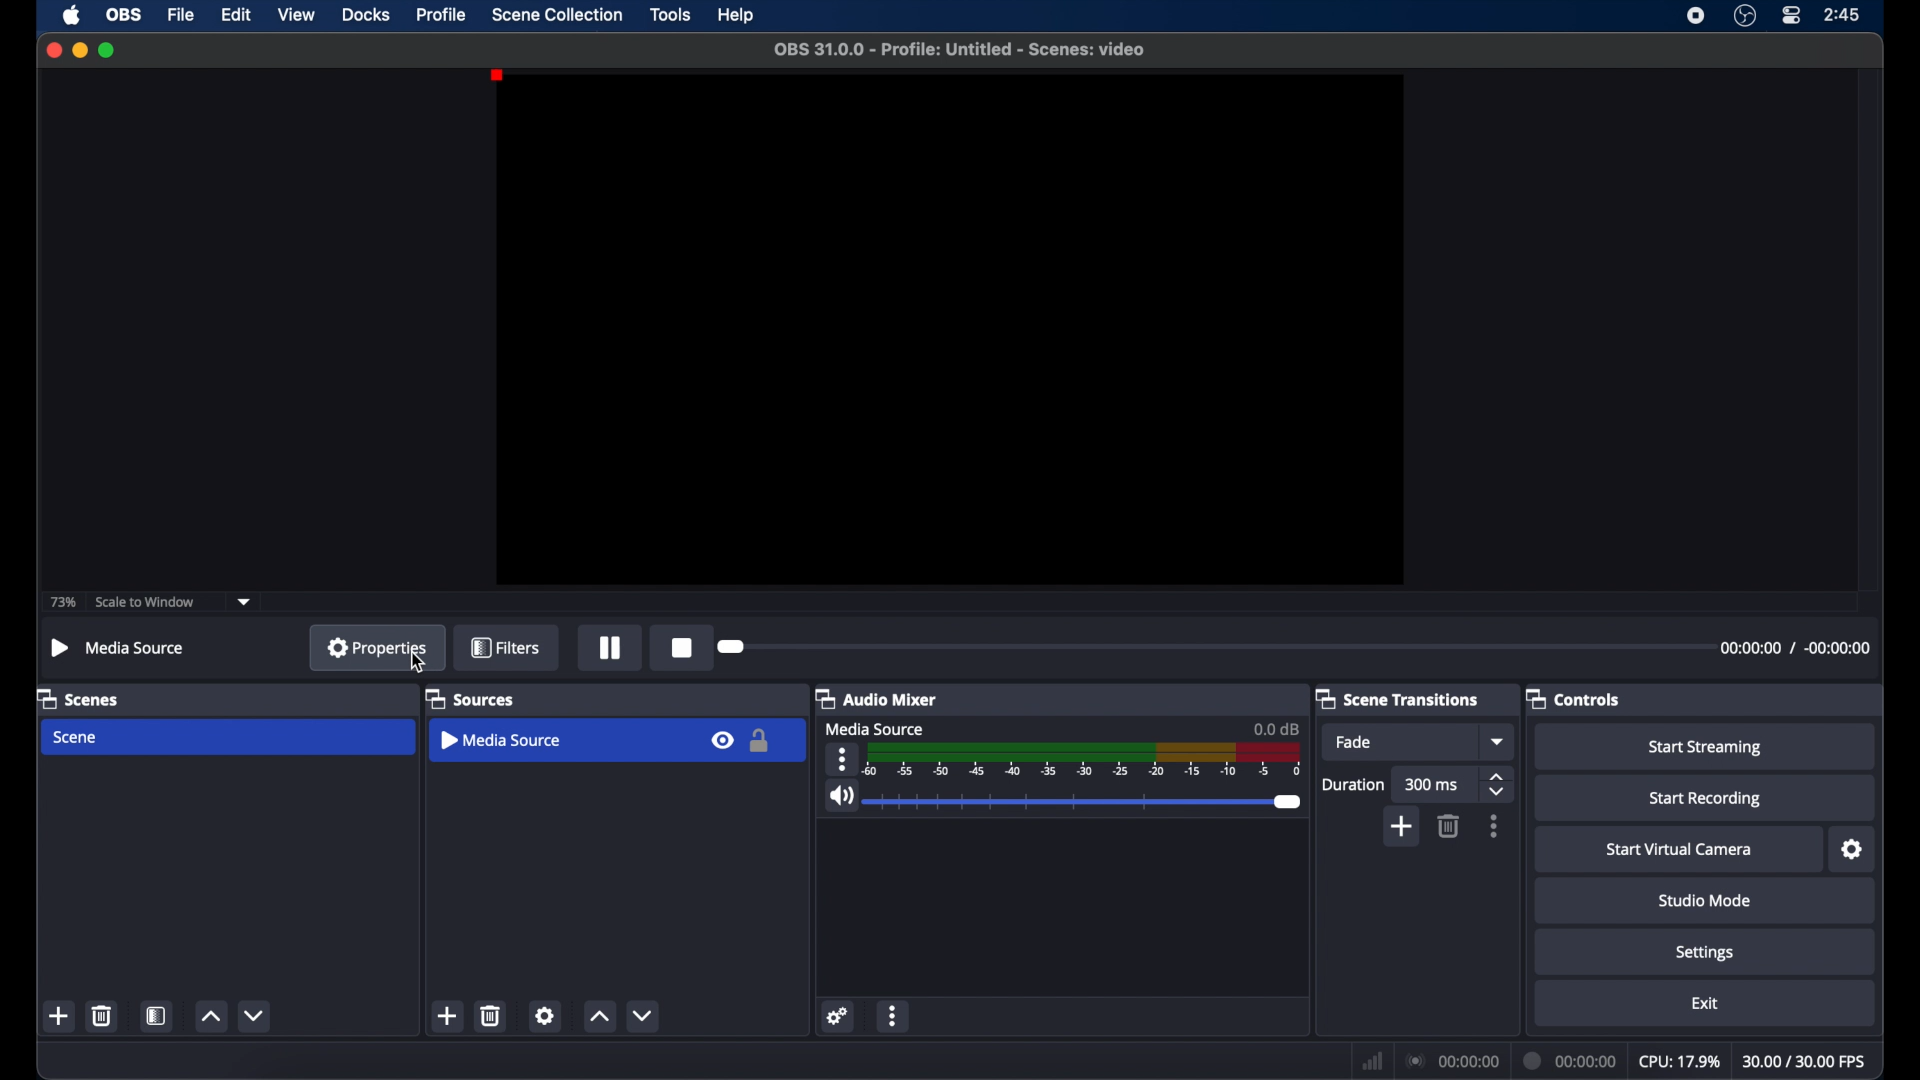 The image size is (1920, 1080). Describe the element at coordinates (1372, 1061) in the screenshot. I see `network` at that location.